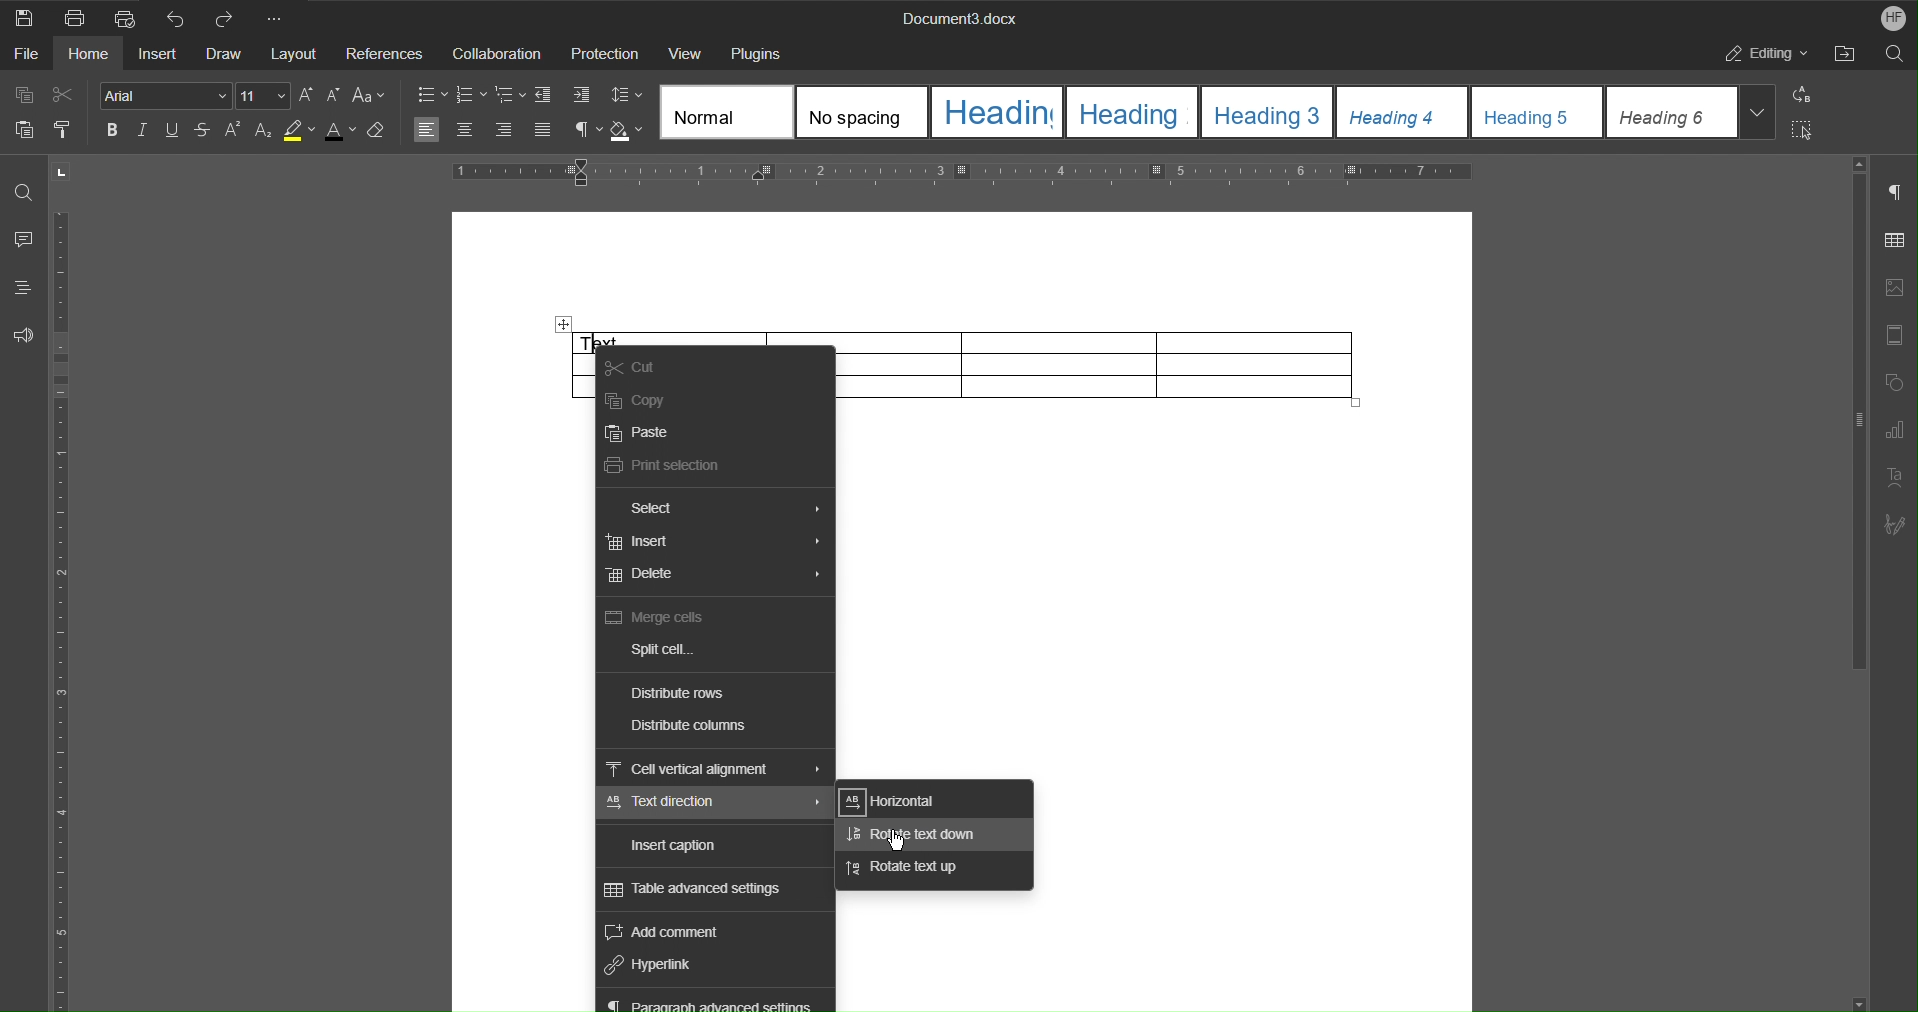 The image size is (1918, 1012). I want to click on Select, so click(665, 508).